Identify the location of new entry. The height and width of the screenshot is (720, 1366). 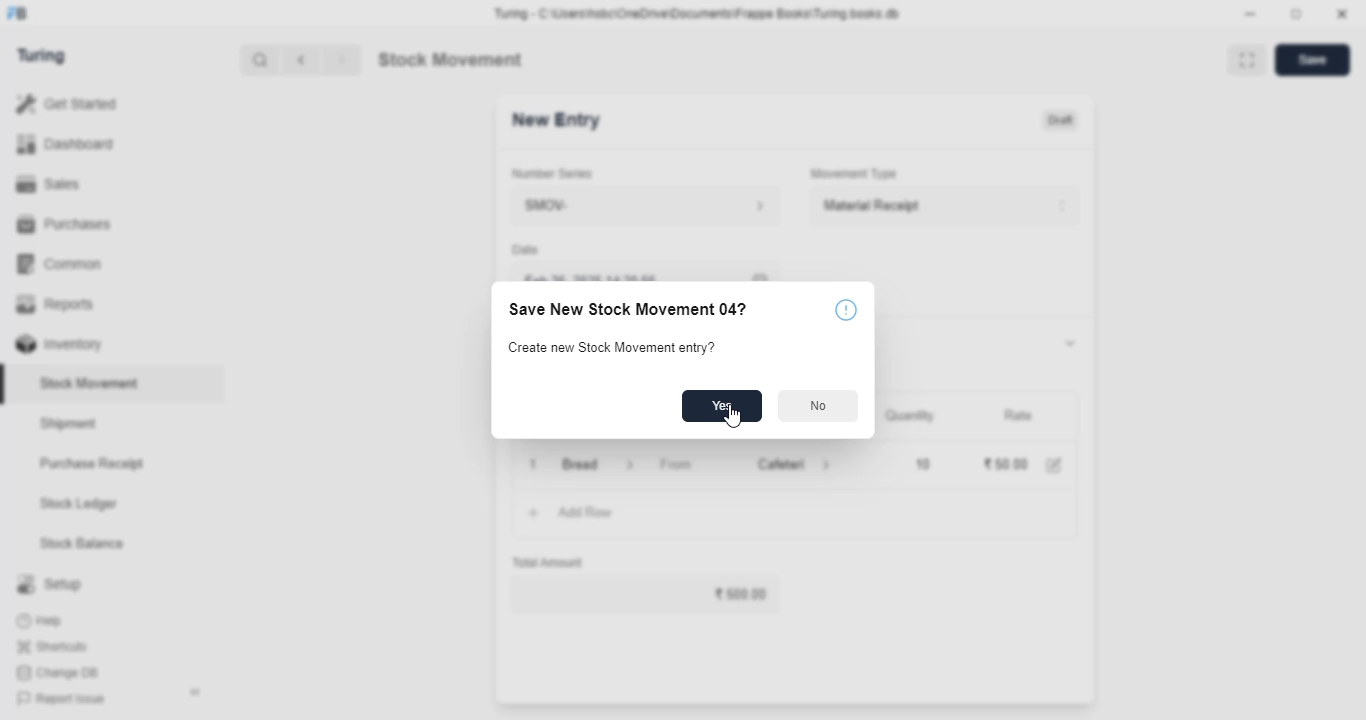
(555, 120).